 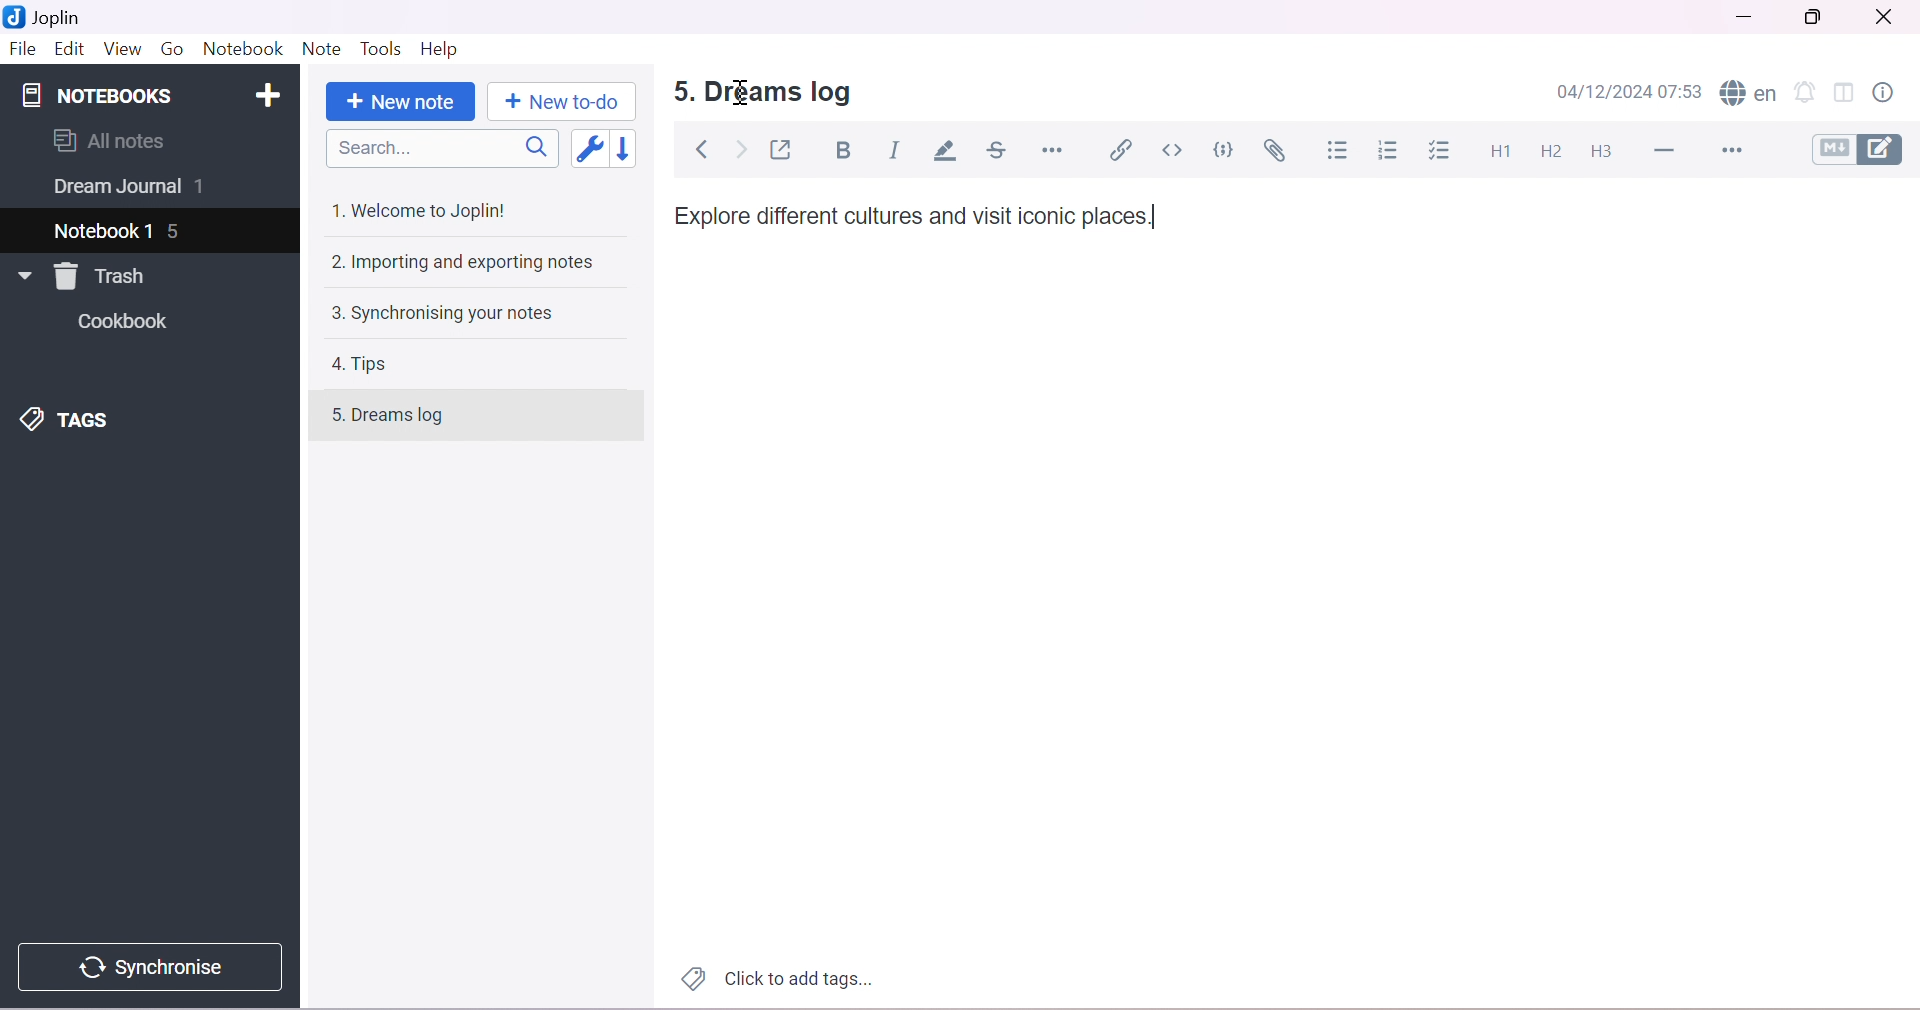 I want to click on Forward, so click(x=742, y=152).